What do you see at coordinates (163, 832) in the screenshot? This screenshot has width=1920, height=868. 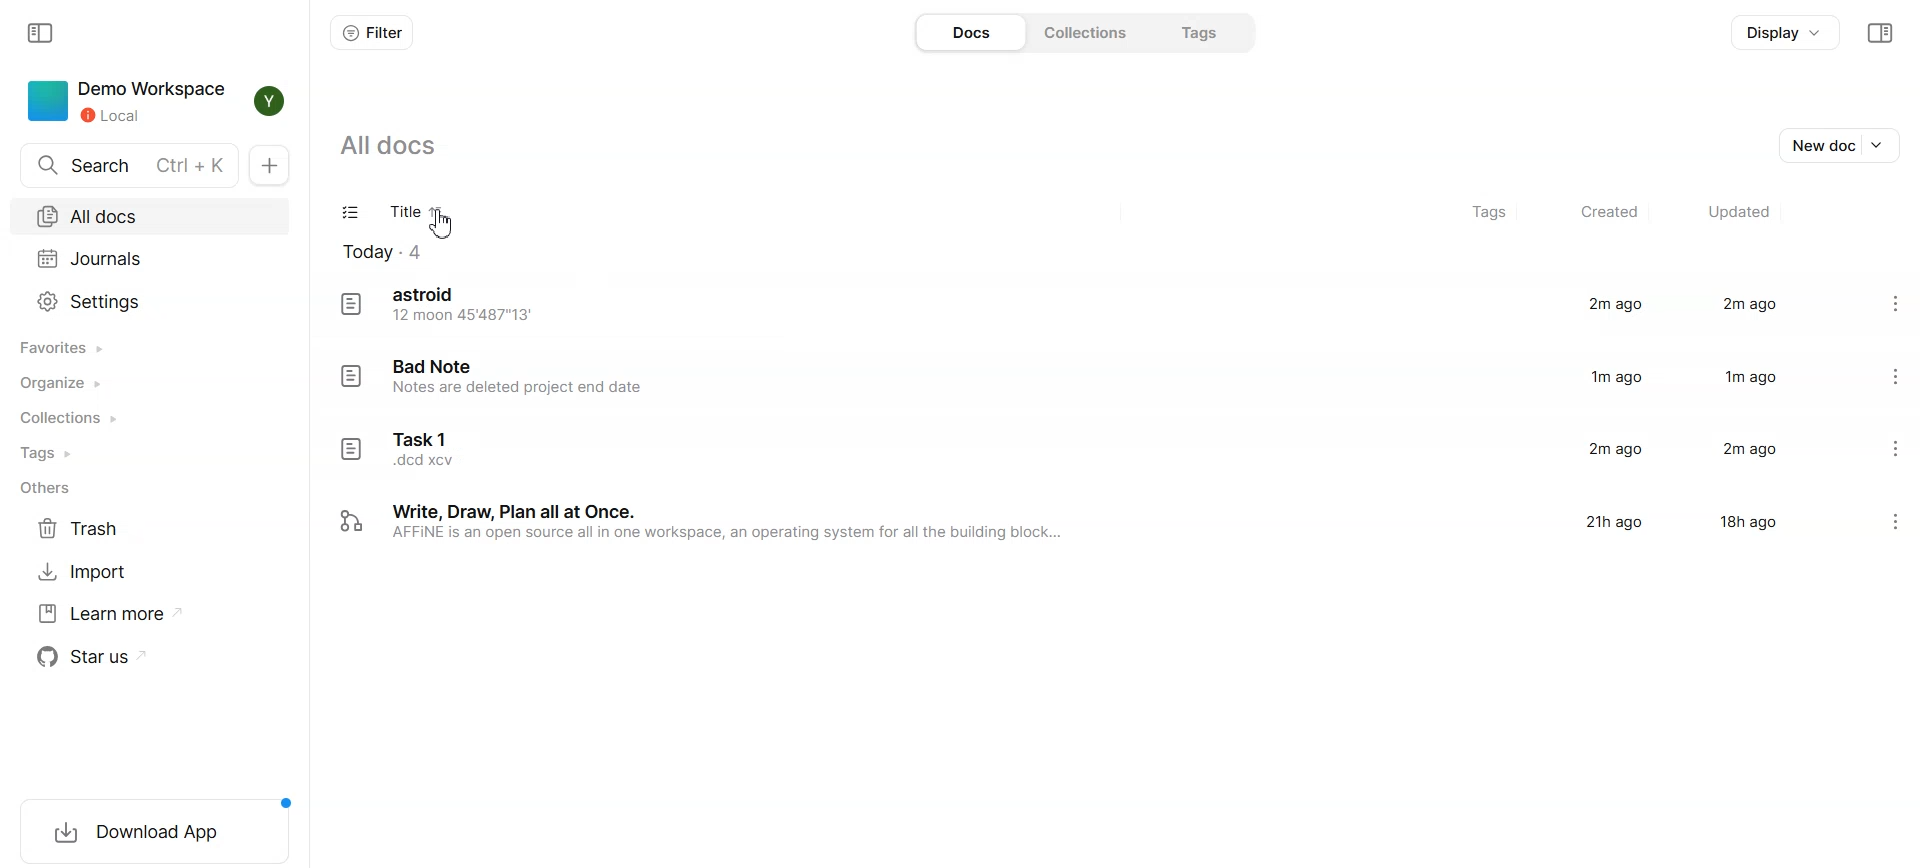 I see `Download App` at bounding box center [163, 832].